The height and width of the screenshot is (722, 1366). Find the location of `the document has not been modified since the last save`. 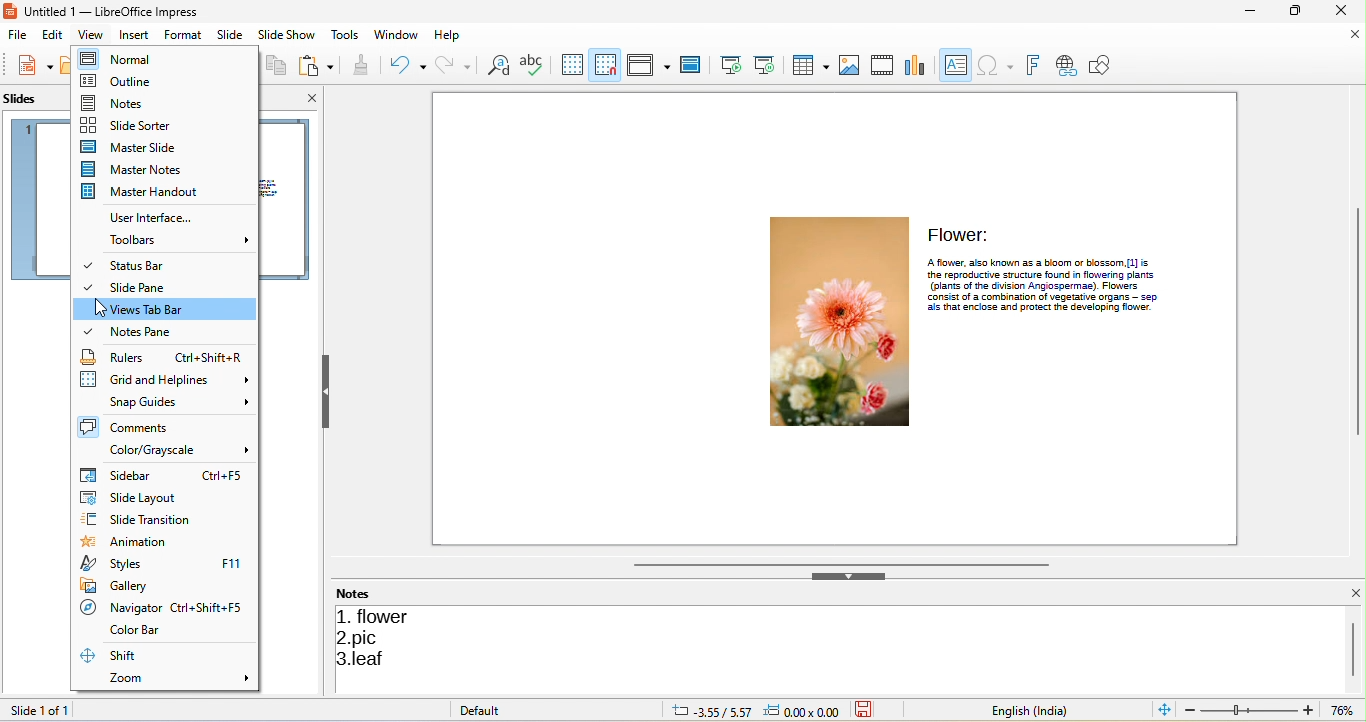

the document has not been modified since the last save is located at coordinates (868, 710).